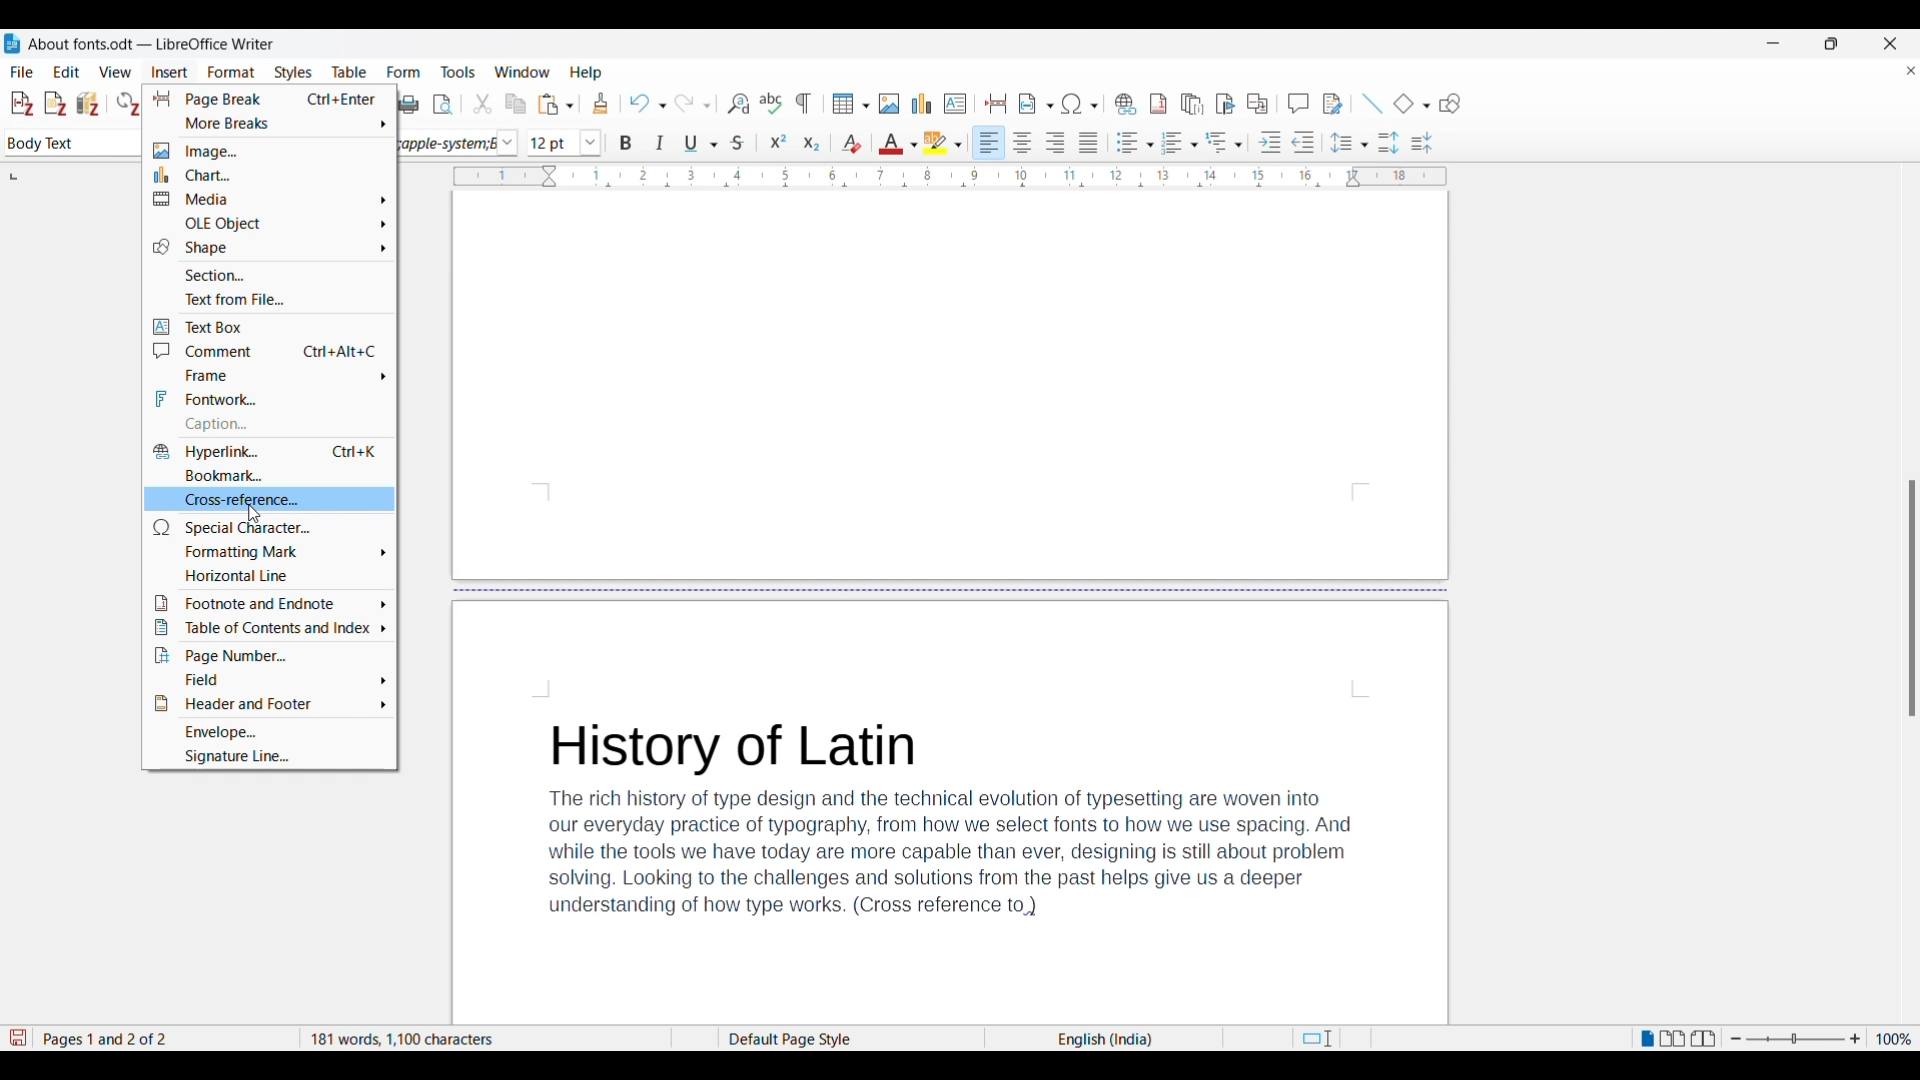  What do you see at coordinates (897, 144) in the screenshot?
I see `Text color options` at bounding box center [897, 144].